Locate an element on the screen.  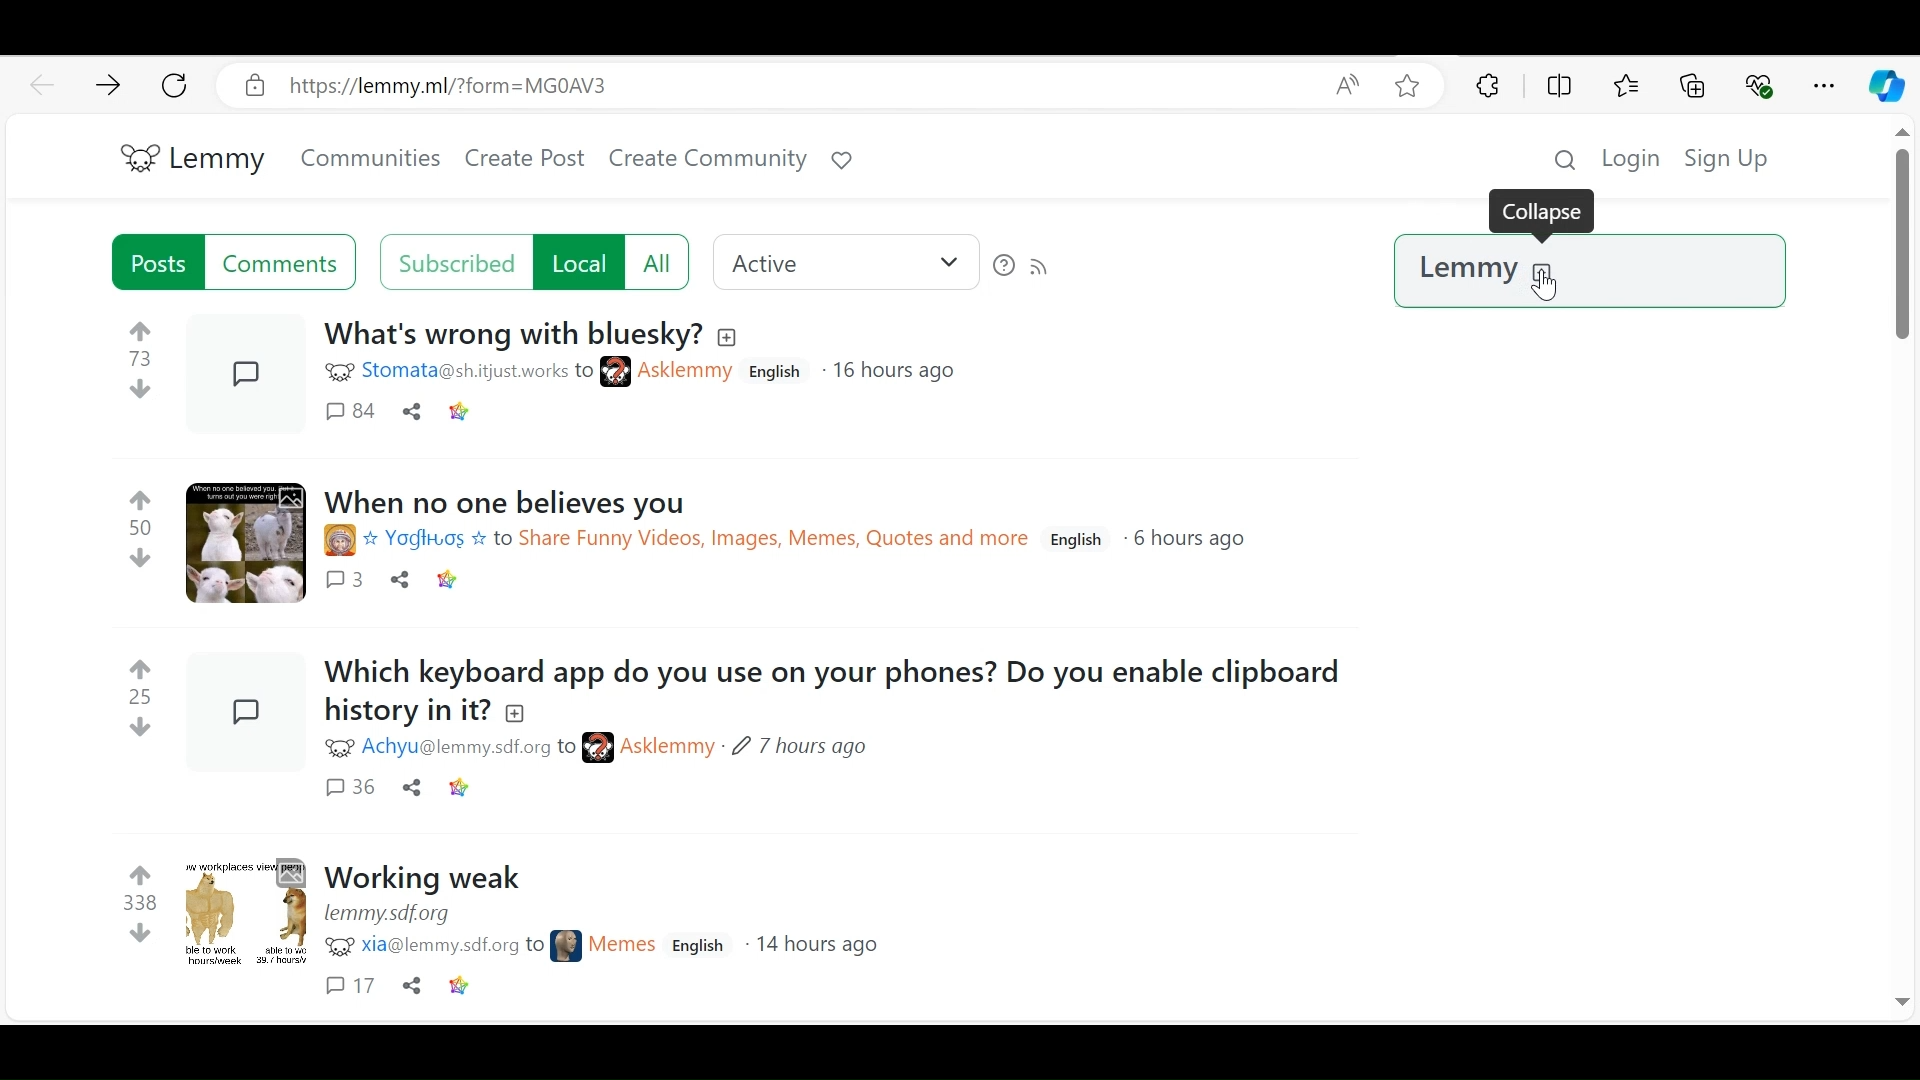
Sign Up is located at coordinates (1737, 160).